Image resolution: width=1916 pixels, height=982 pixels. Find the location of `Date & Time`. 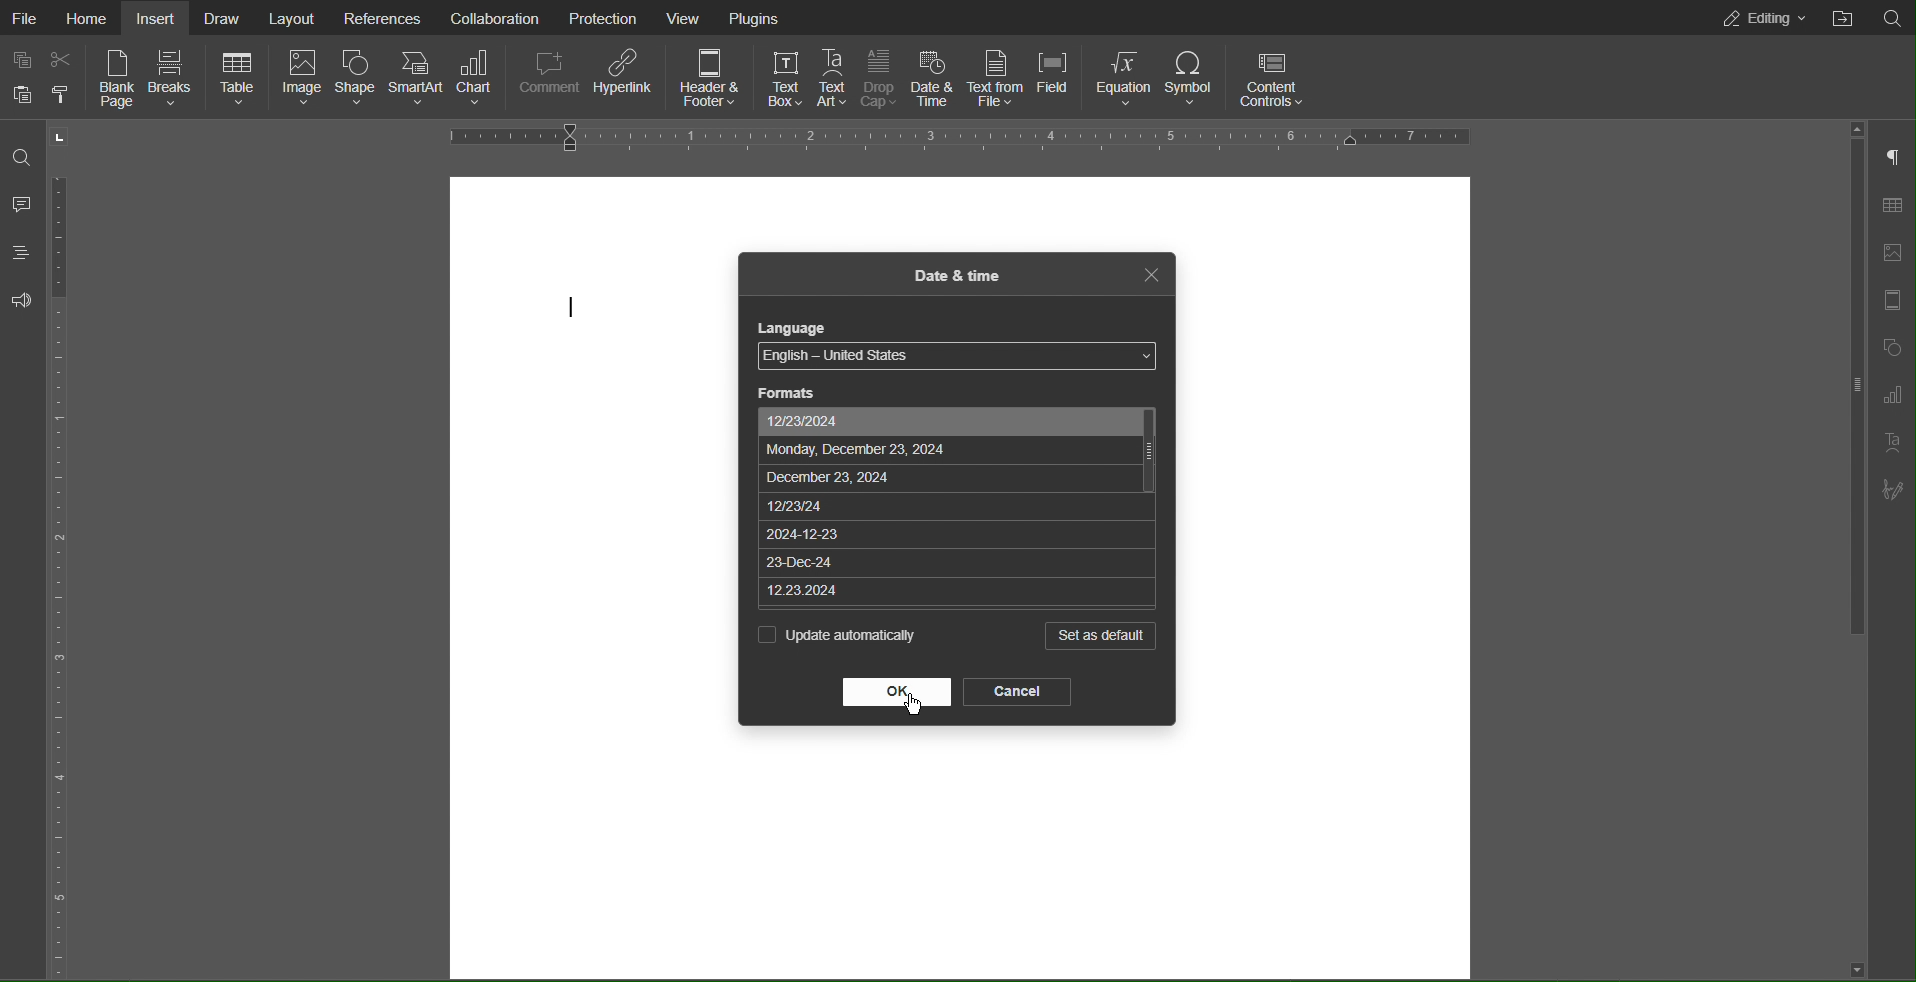

Date & Time is located at coordinates (933, 75).